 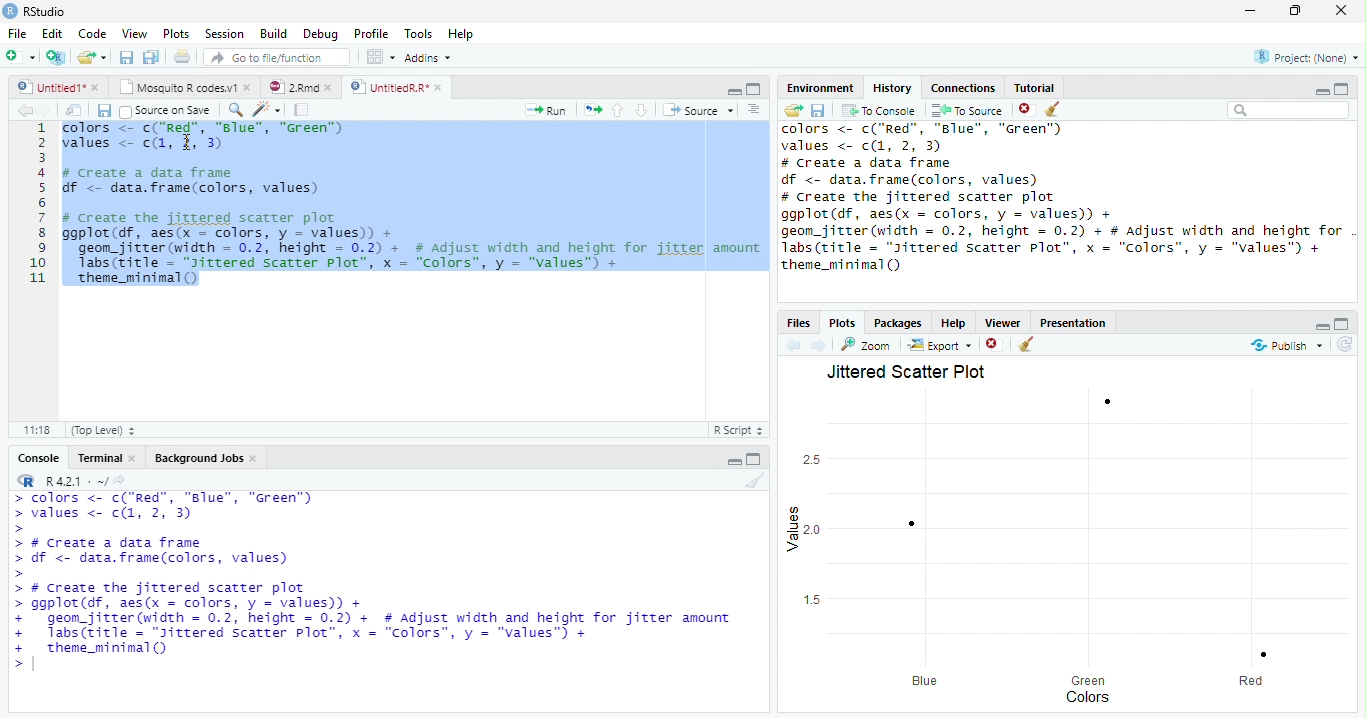 I want to click on Compile Report, so click(x=302, y=111).